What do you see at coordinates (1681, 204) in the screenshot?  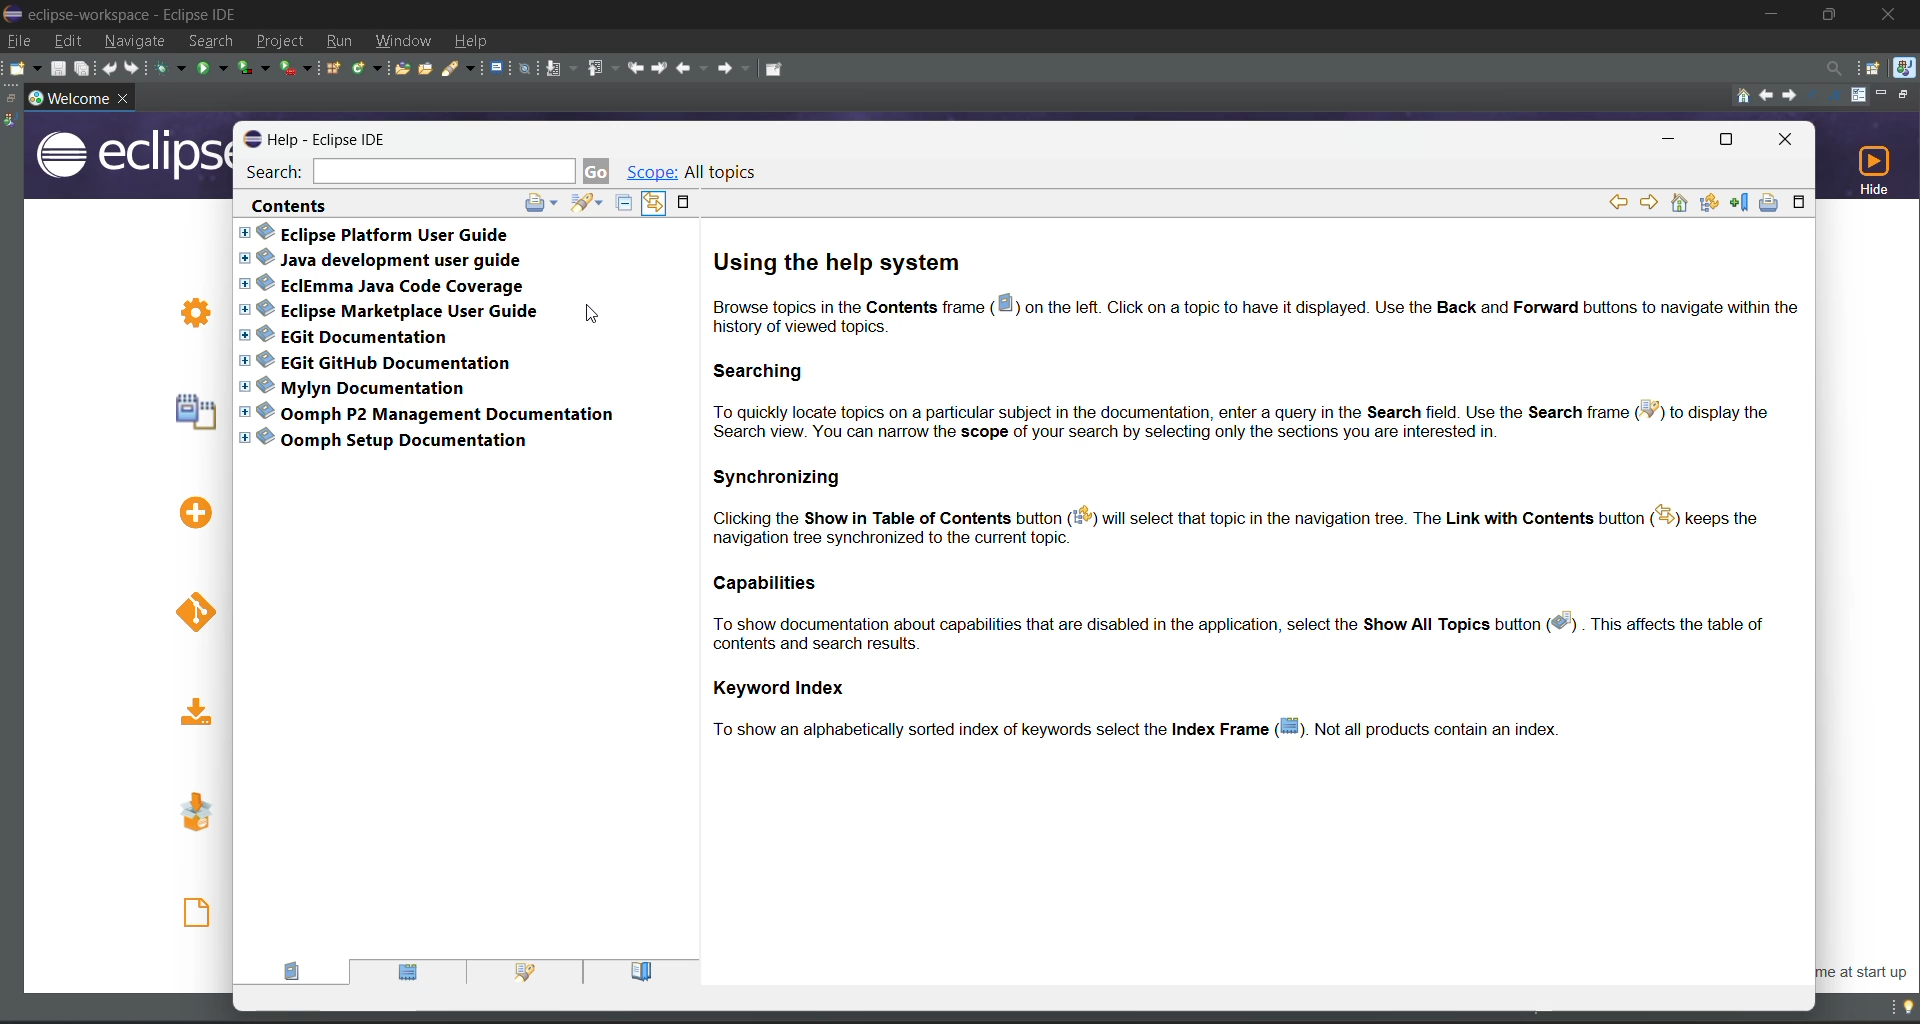 I see `home` at bounding box center [1681, 204].